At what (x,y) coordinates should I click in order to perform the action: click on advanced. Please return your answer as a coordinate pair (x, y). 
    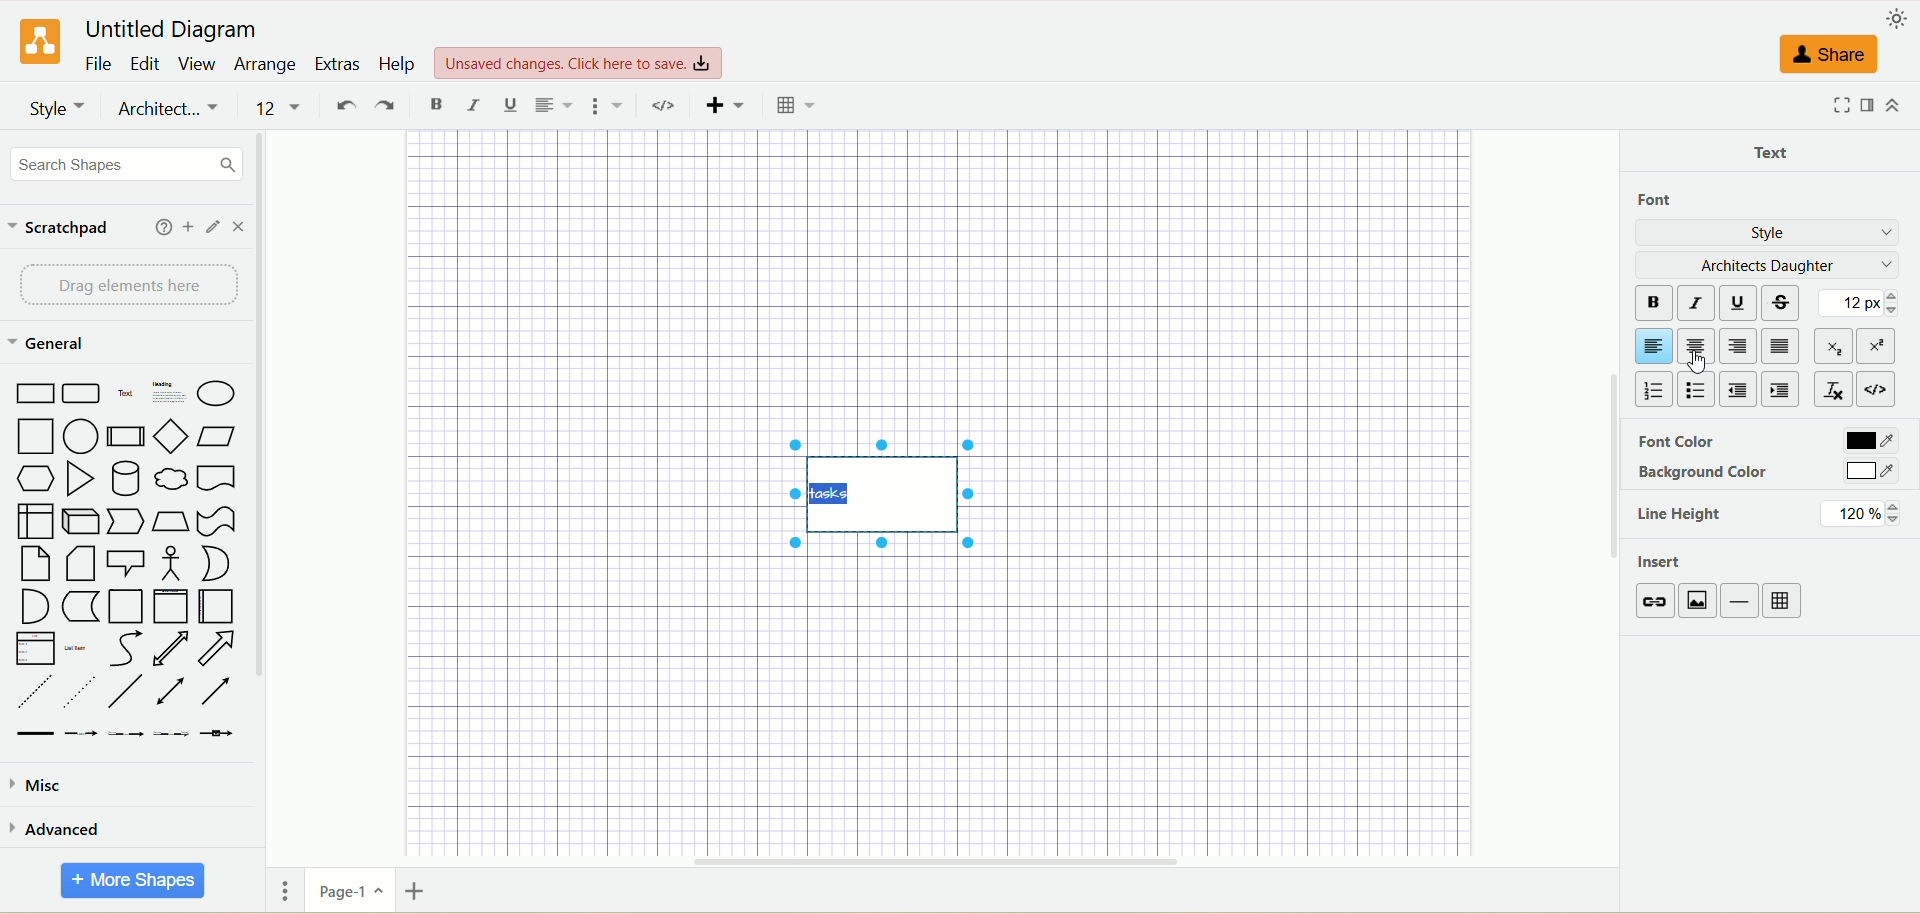
    Looking at the image, I should click on (58, 833).